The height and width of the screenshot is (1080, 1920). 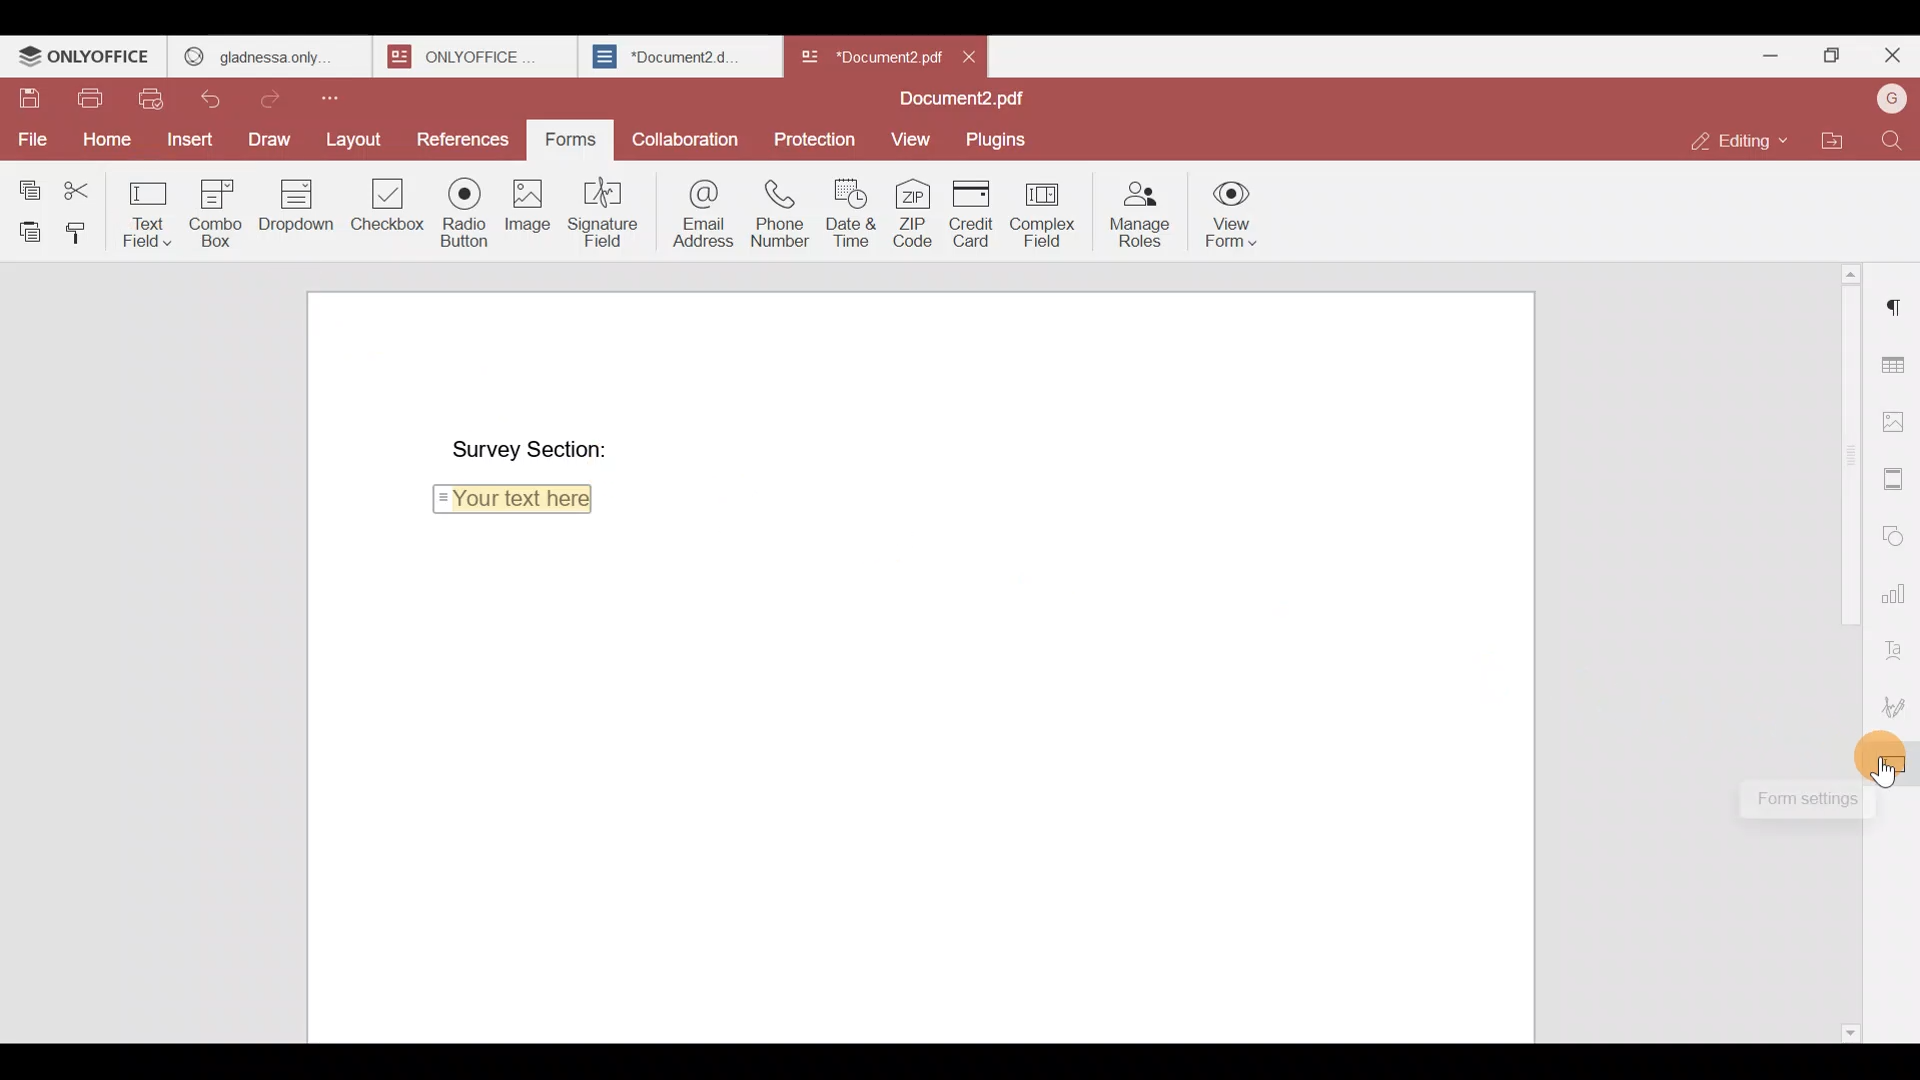 I want to click on Draw, so click(x=269, y=139).